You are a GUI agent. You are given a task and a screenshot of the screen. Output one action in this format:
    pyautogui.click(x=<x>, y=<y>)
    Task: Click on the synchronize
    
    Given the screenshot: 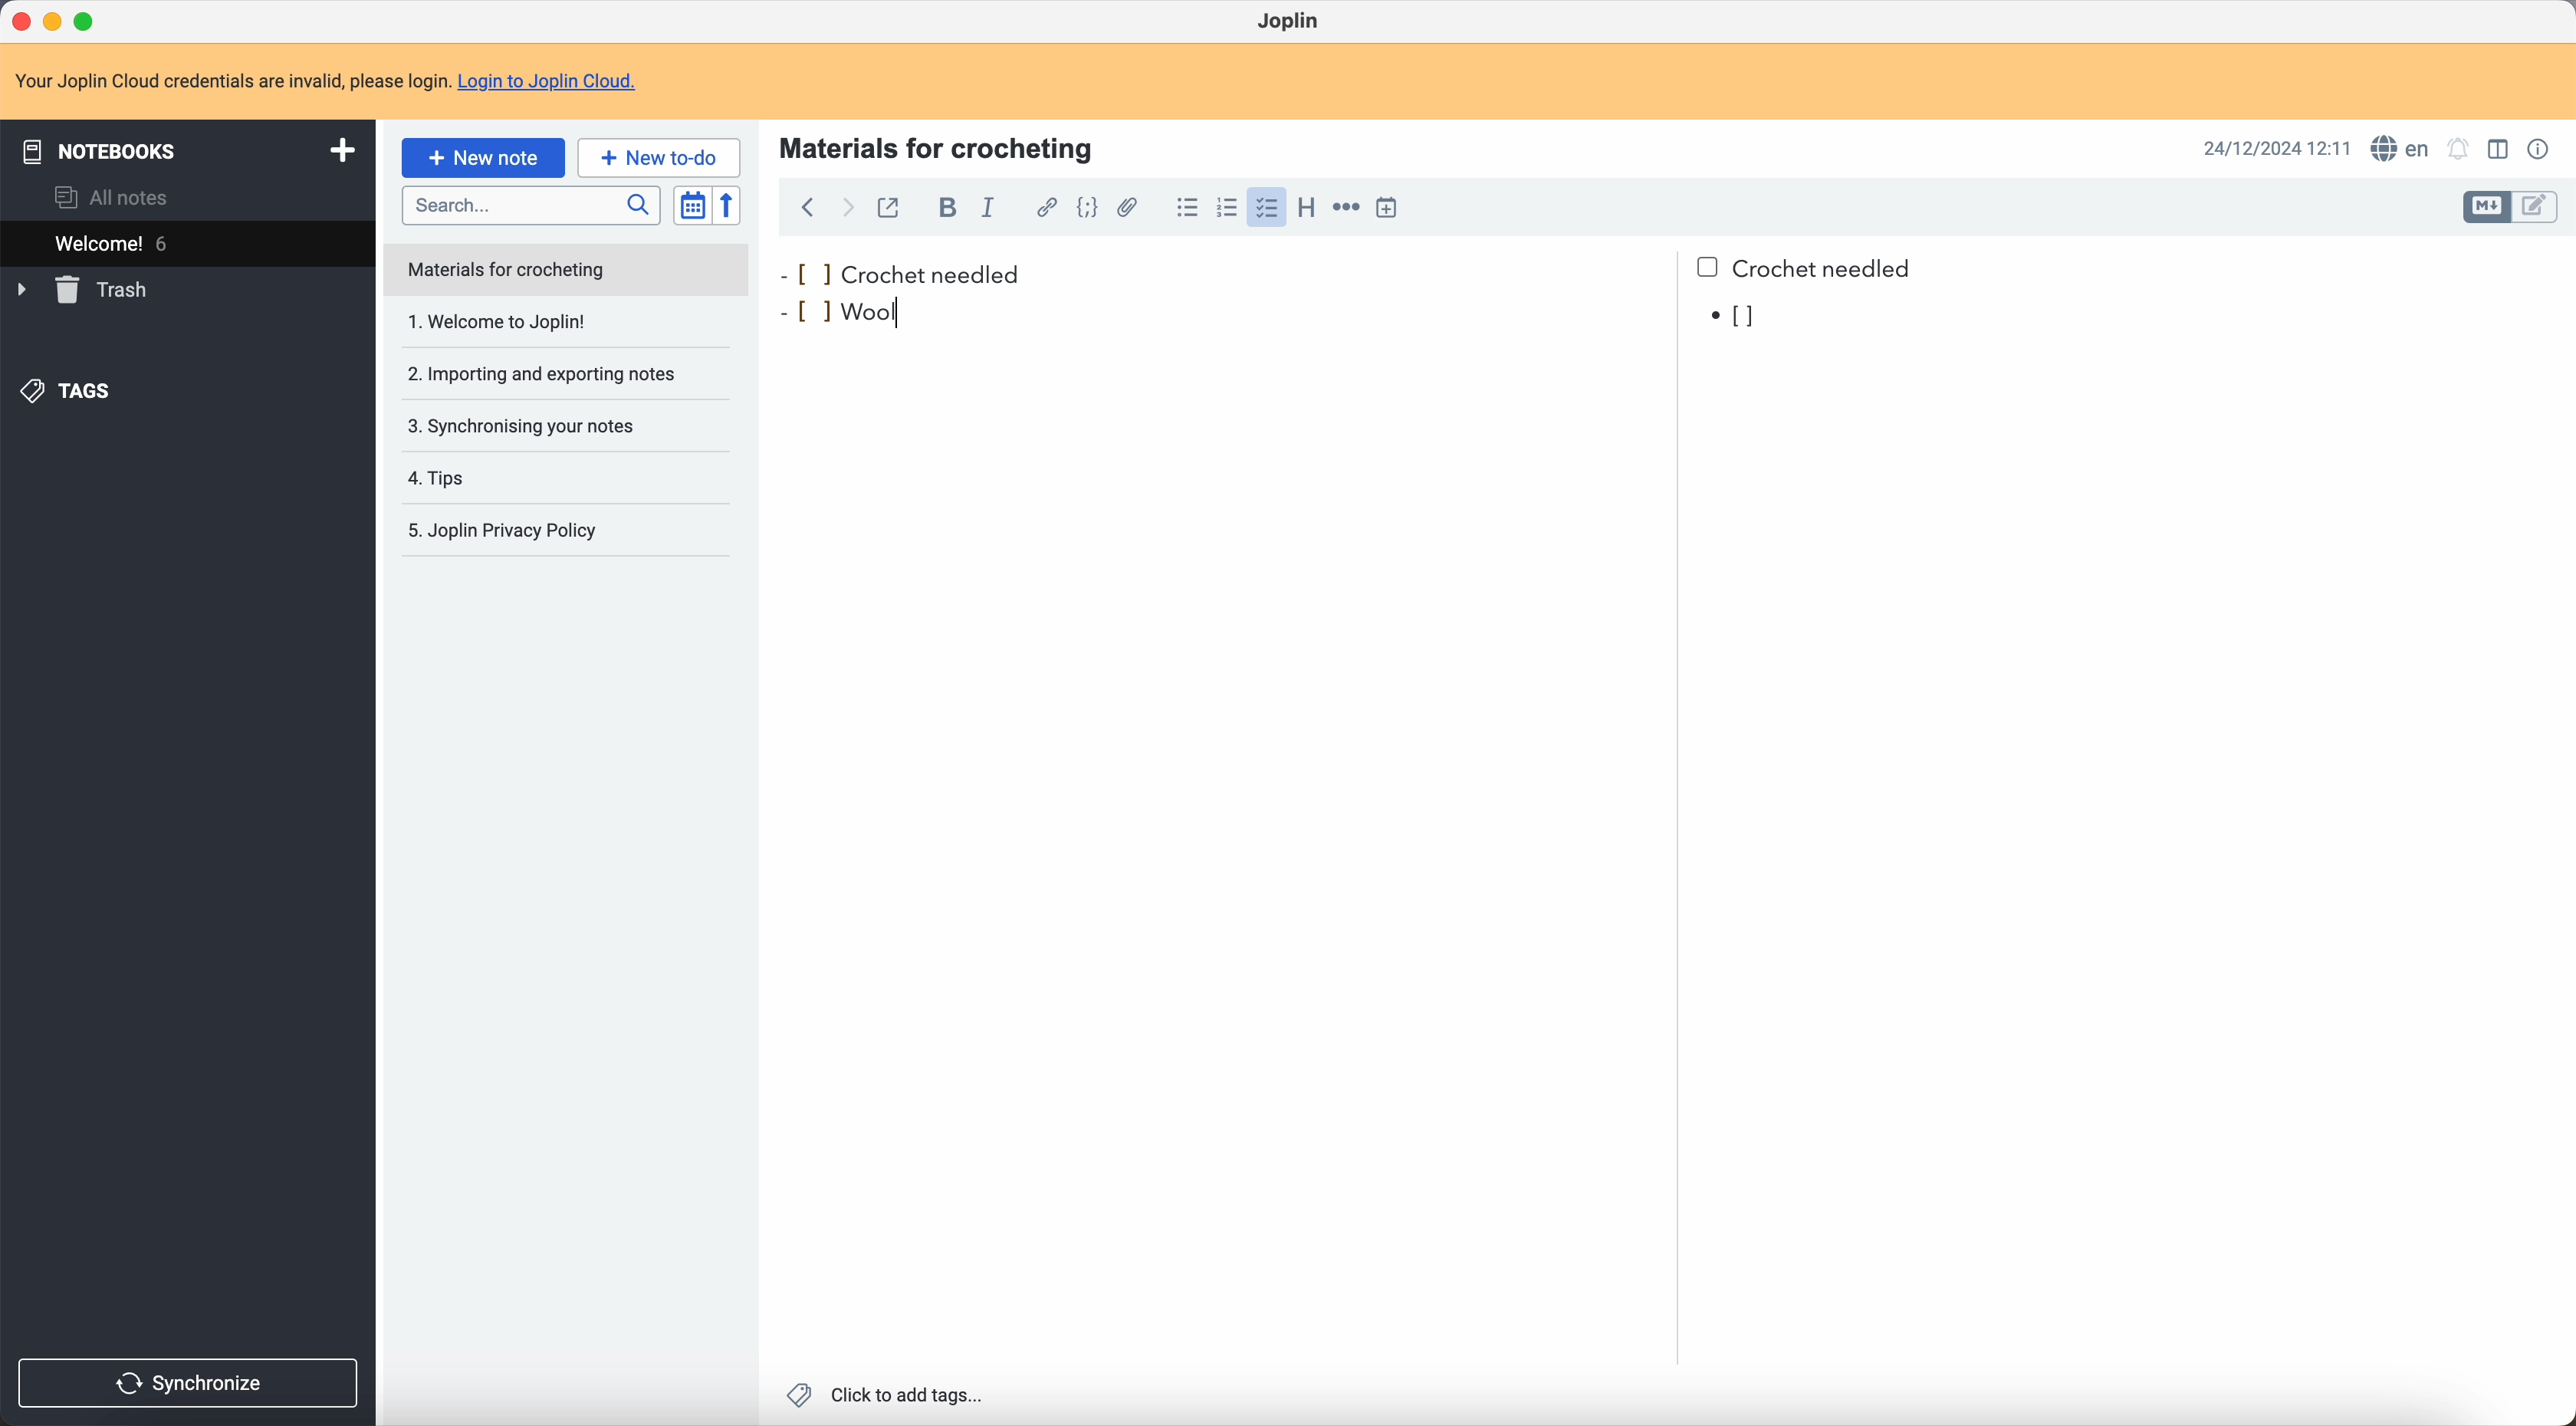 What is the action you would take?
    pyautogui.click(x=190, y=1384)
    